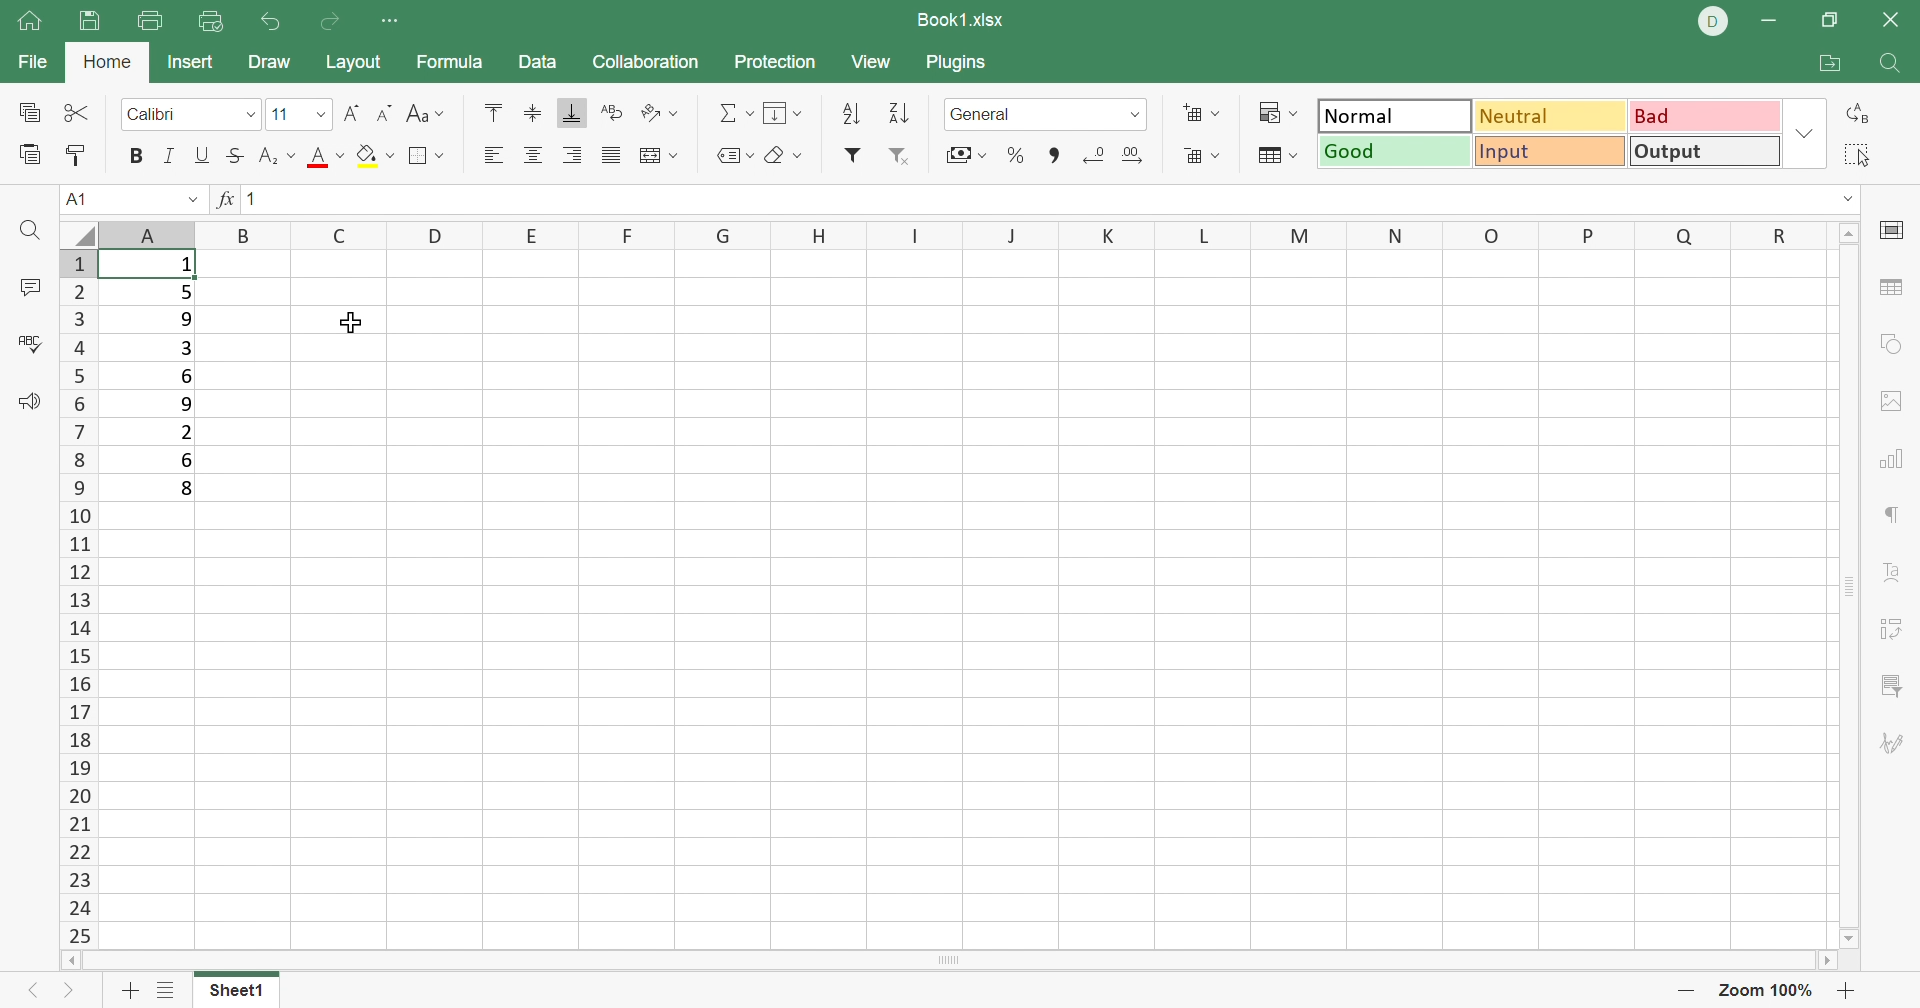 This screenshot has height=1008, width=1920. I want to click on Merge and center, so click(658, 157).